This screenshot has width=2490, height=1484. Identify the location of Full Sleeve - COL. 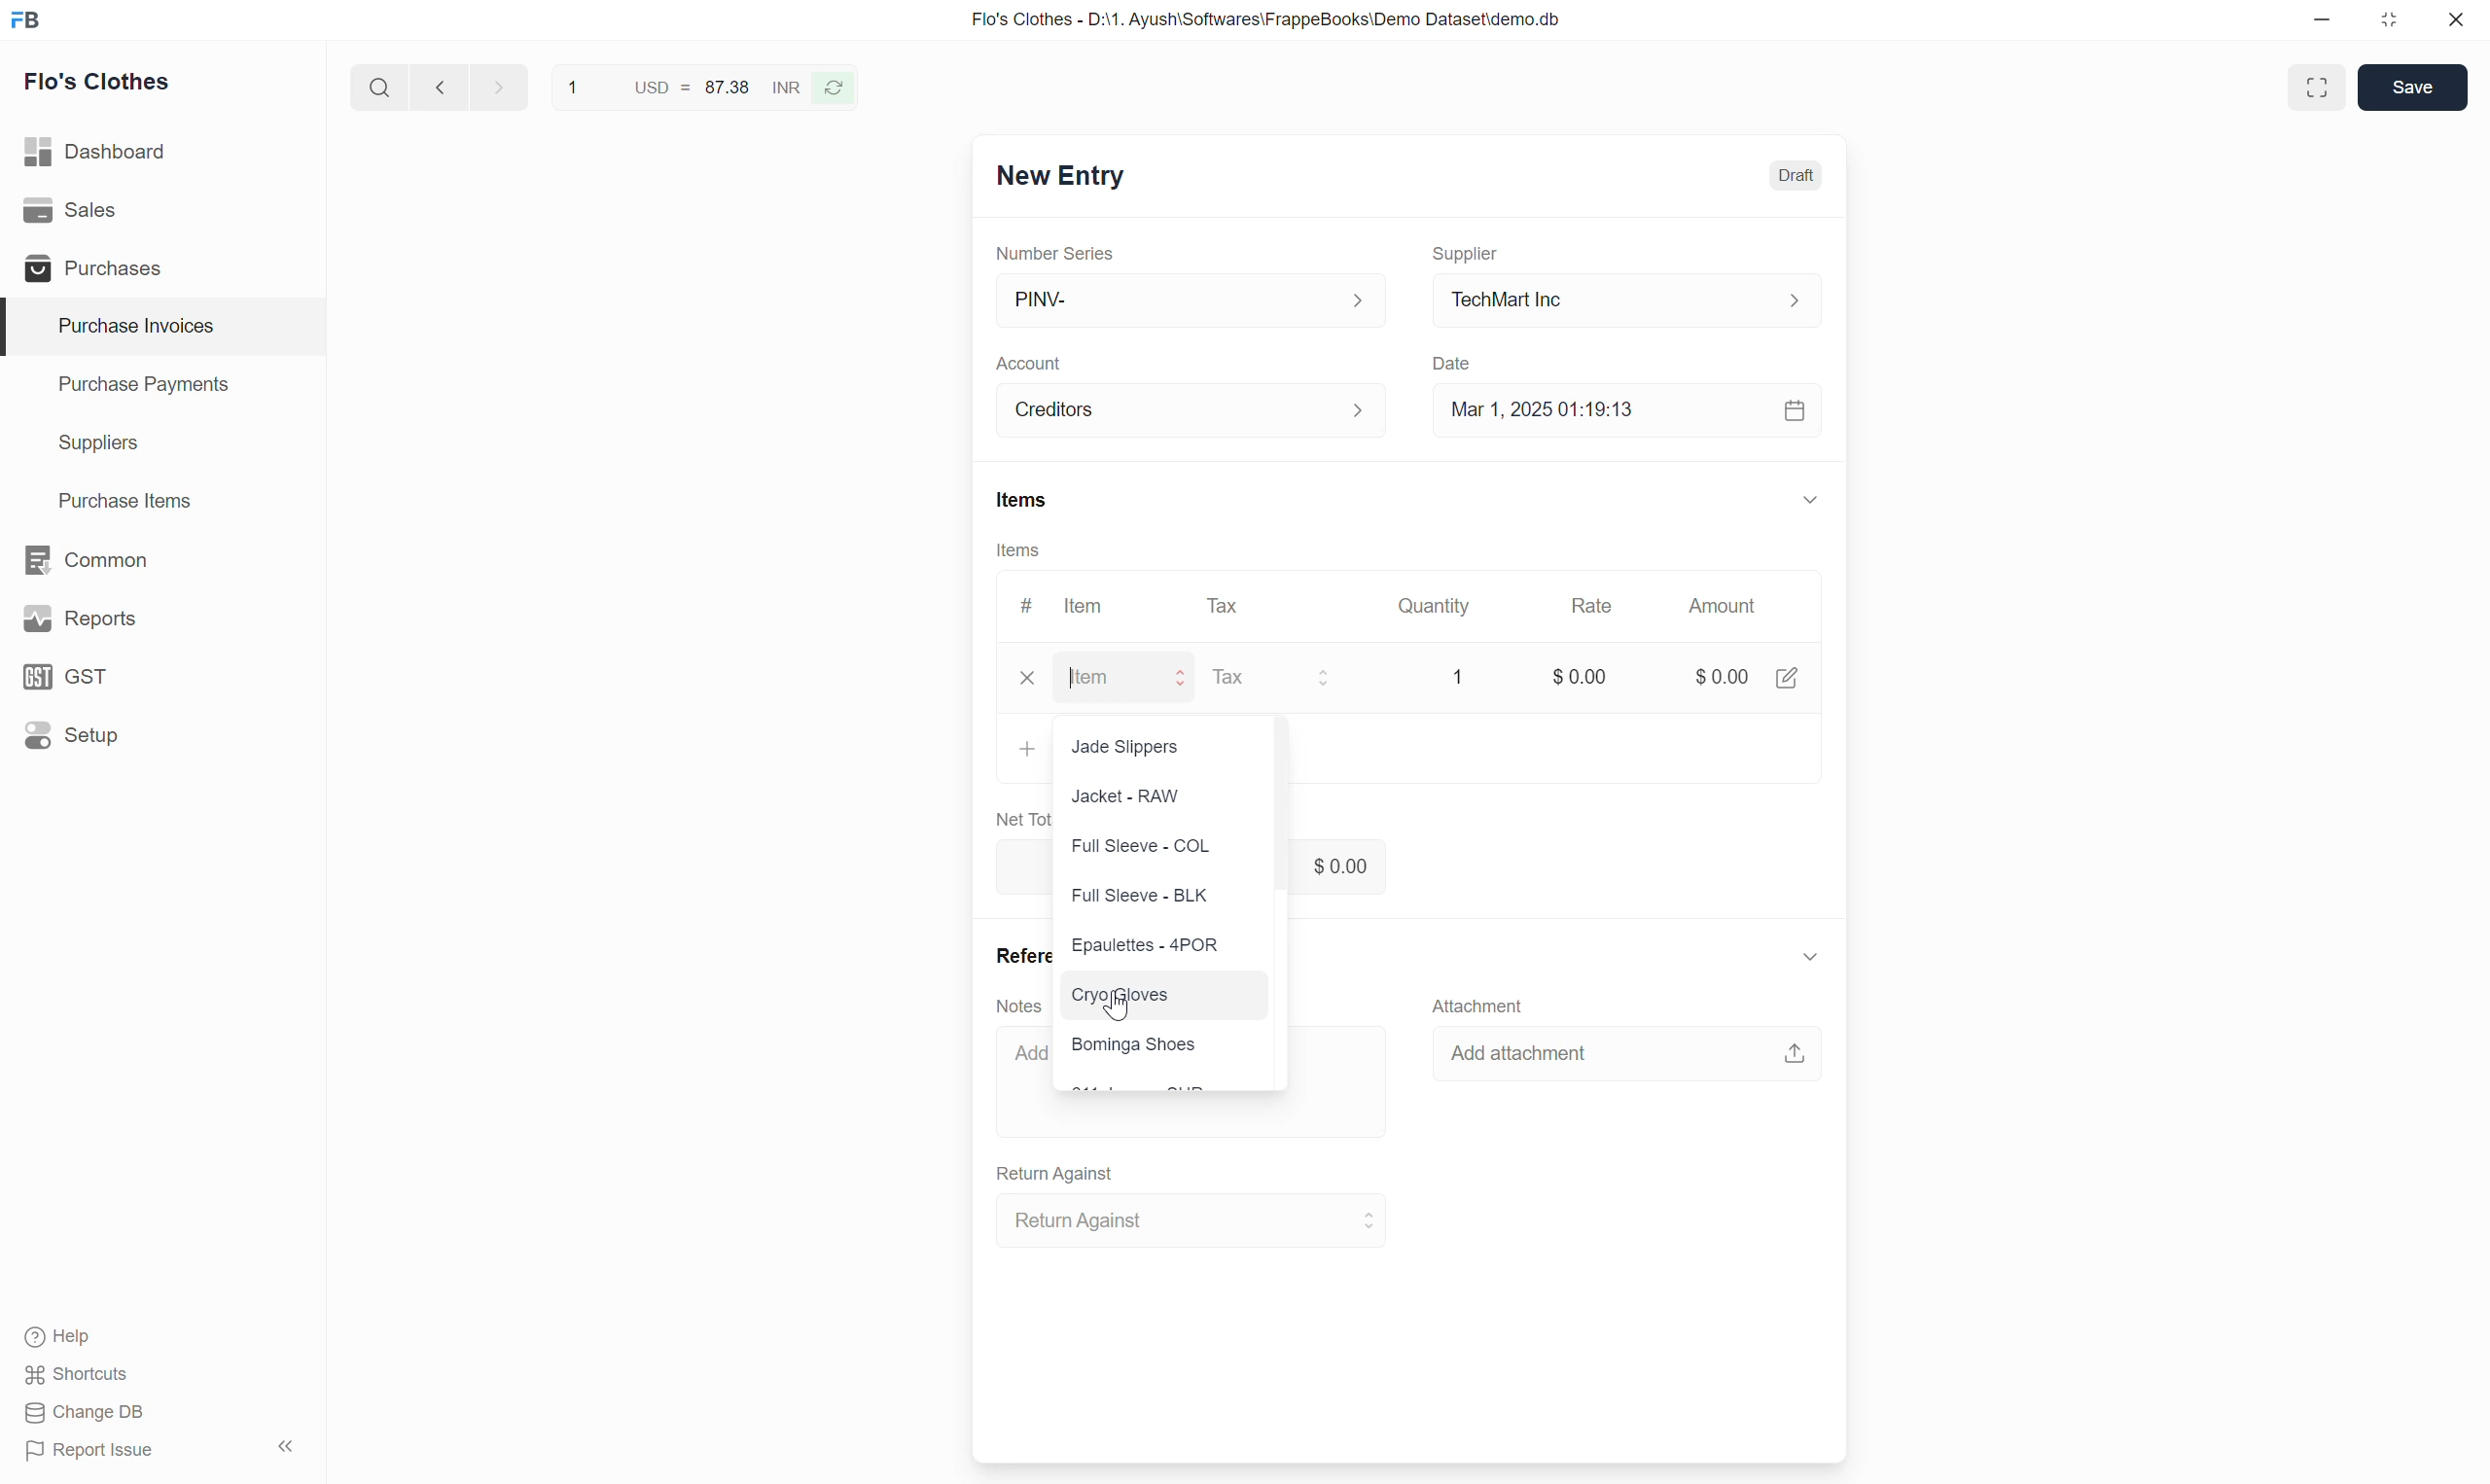
(1138, 845).